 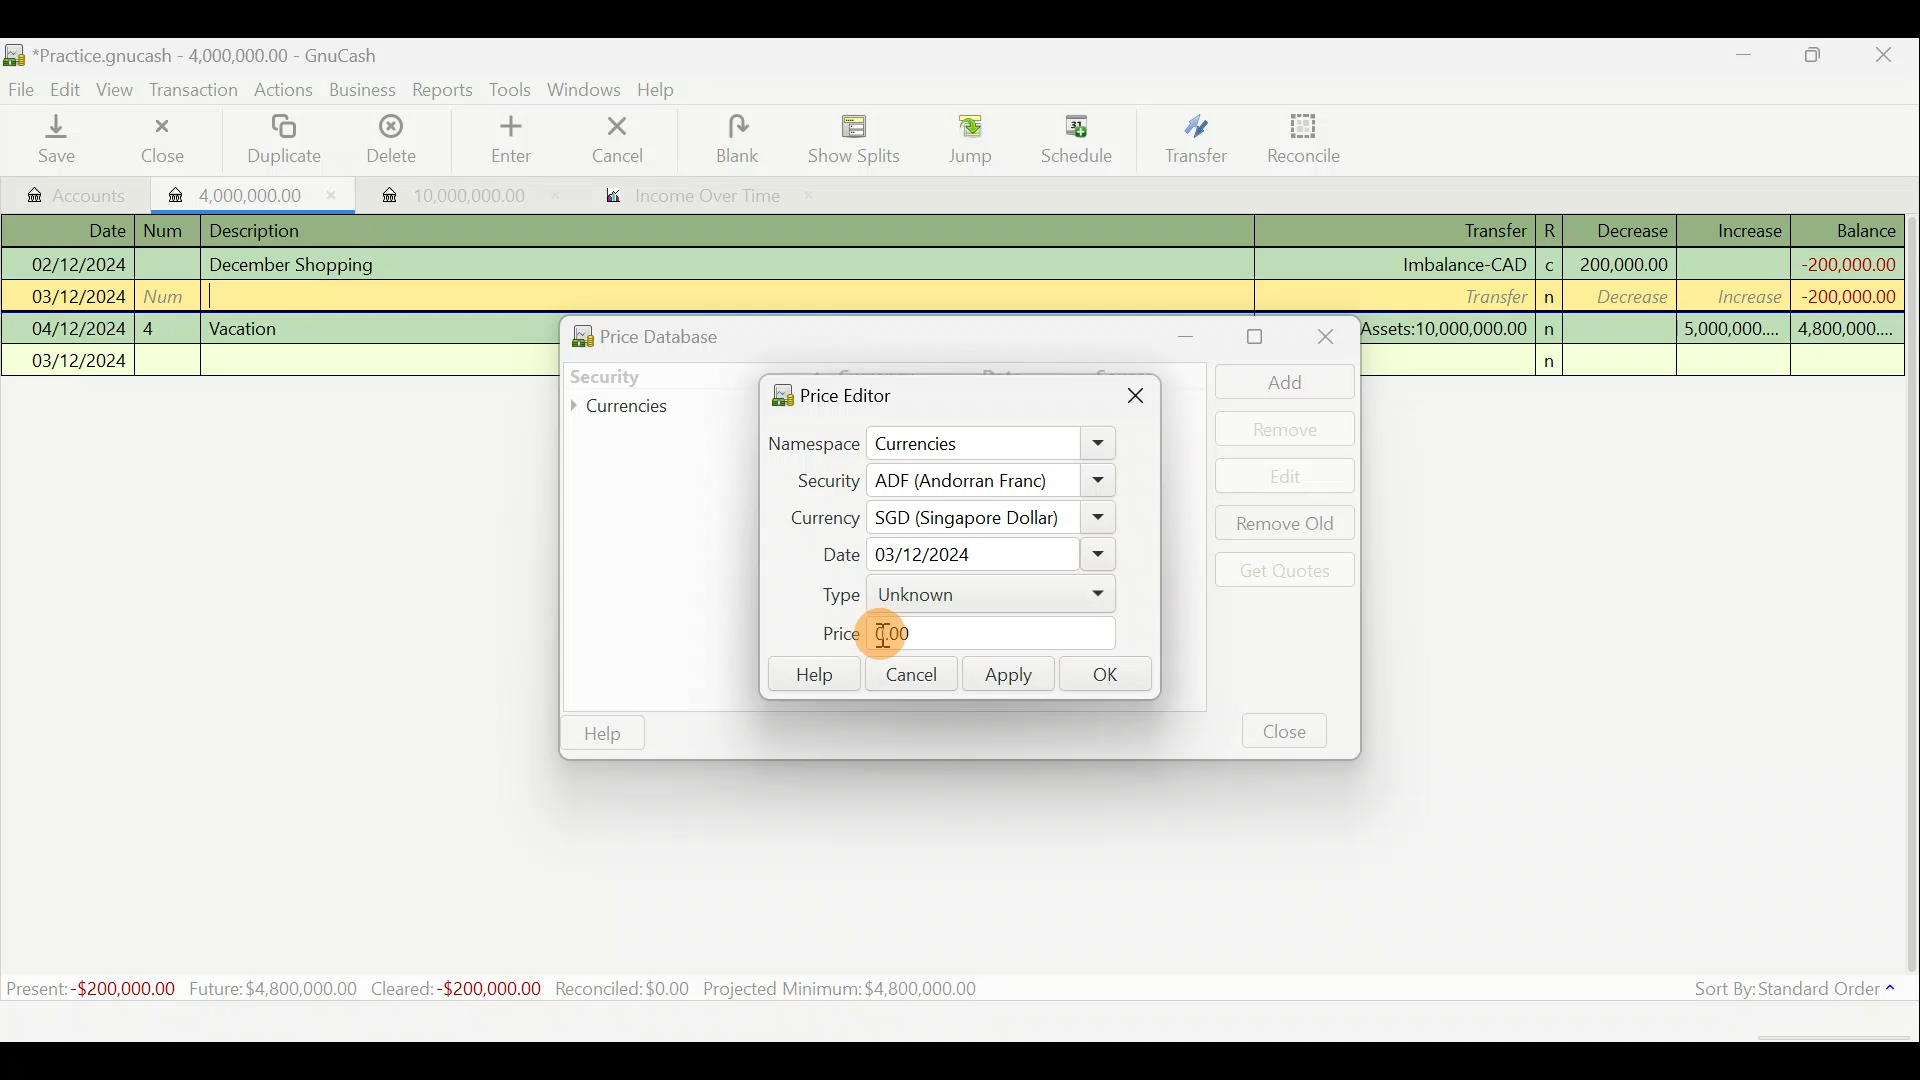 What do you see at coordinates (287, 140) in the screenshot?
I see `Duplicate` at bounding box center [287, 140].